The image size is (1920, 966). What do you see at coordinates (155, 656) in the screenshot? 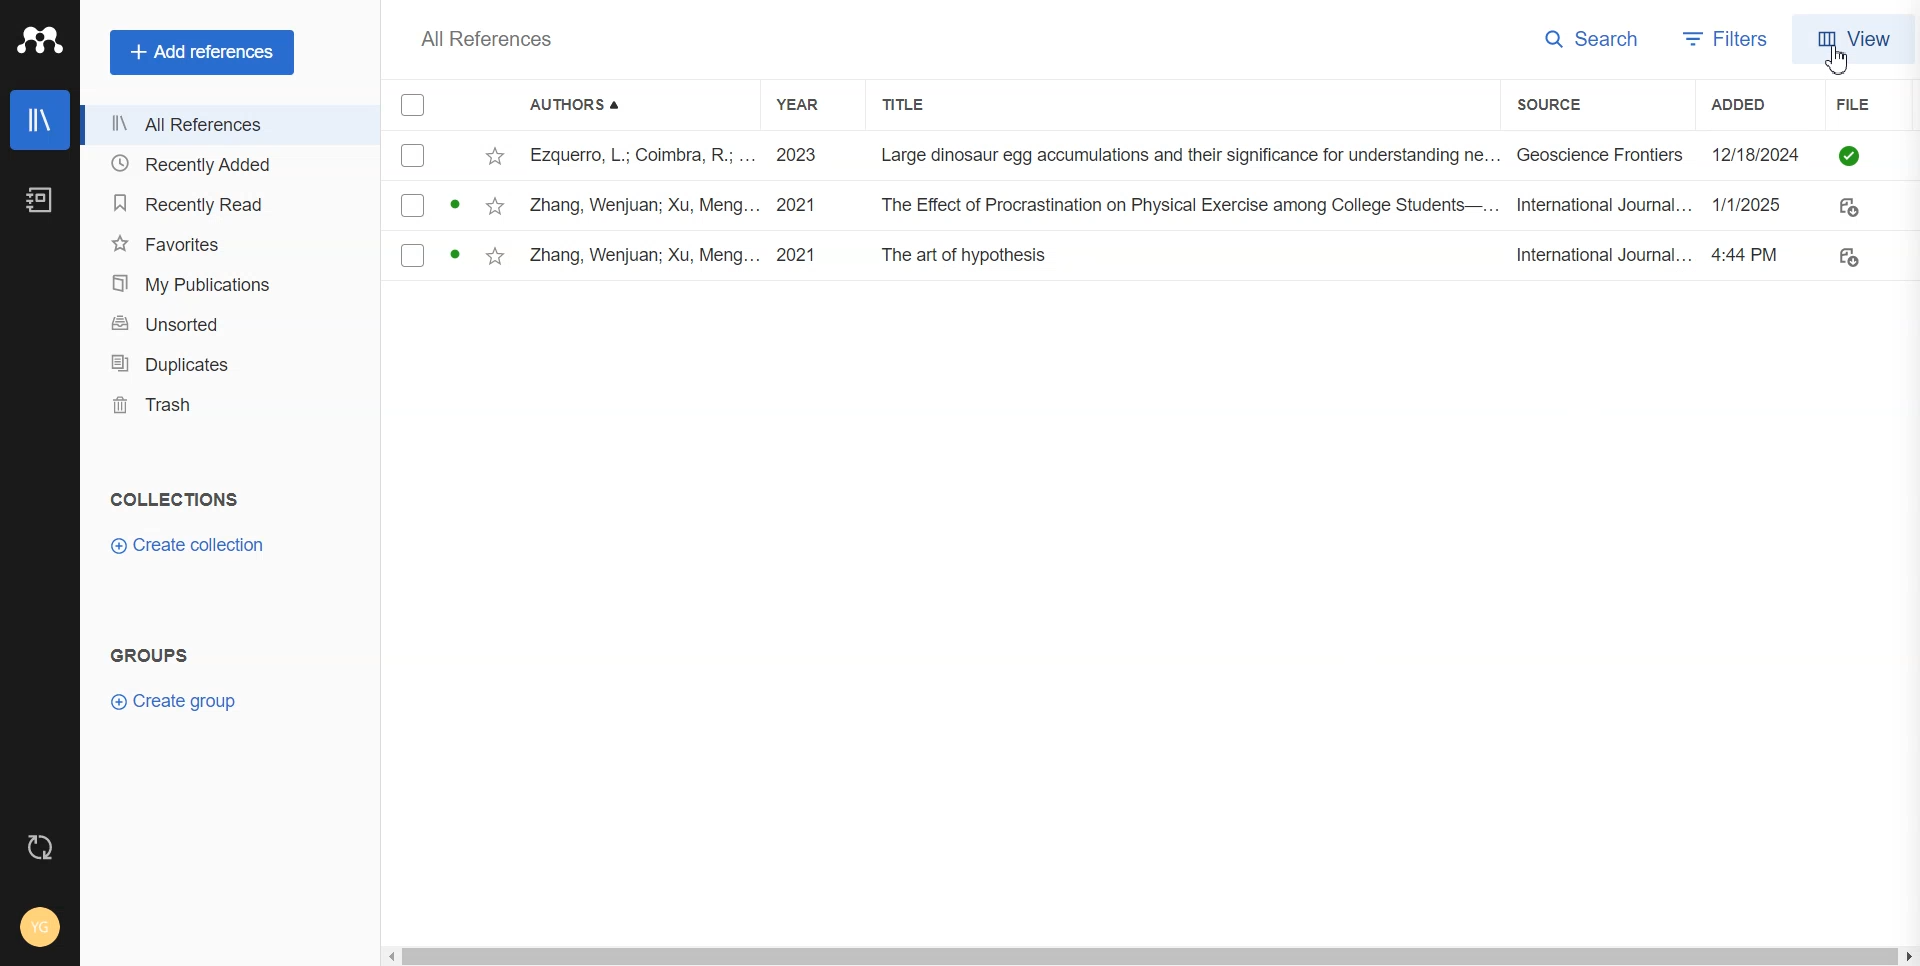
I see `Text` at bounding box center [155, 656].